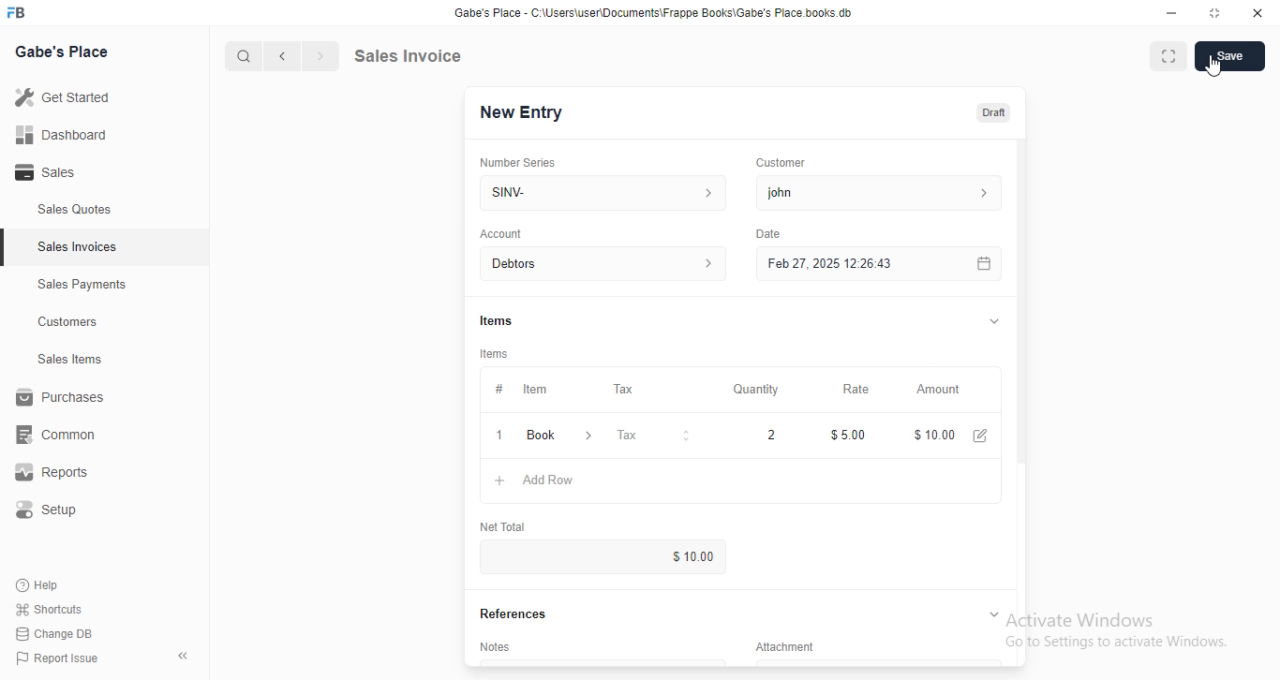  I want to click on Rate, so click(861, 388).